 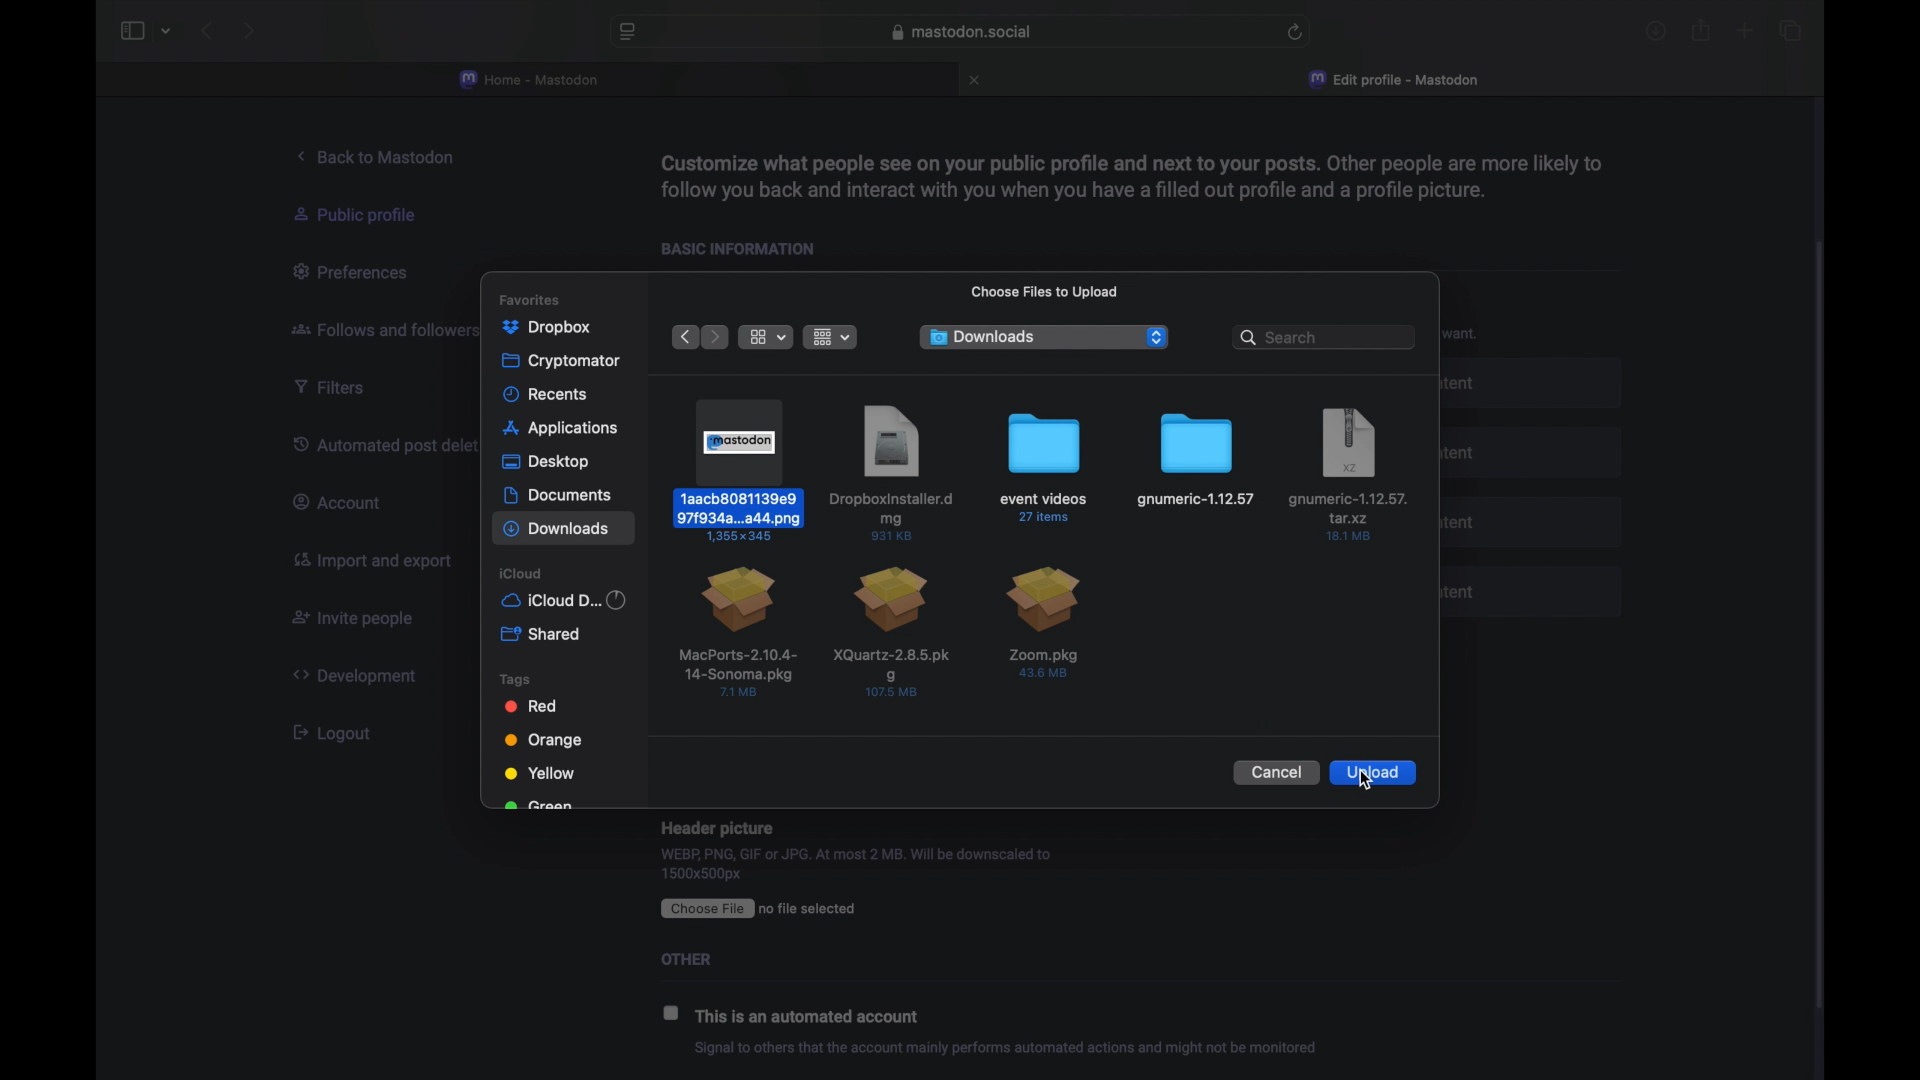 What do you see at coordinates (540, 634) in the screenshot?
I see `shared` at bounding box center [540, 634].